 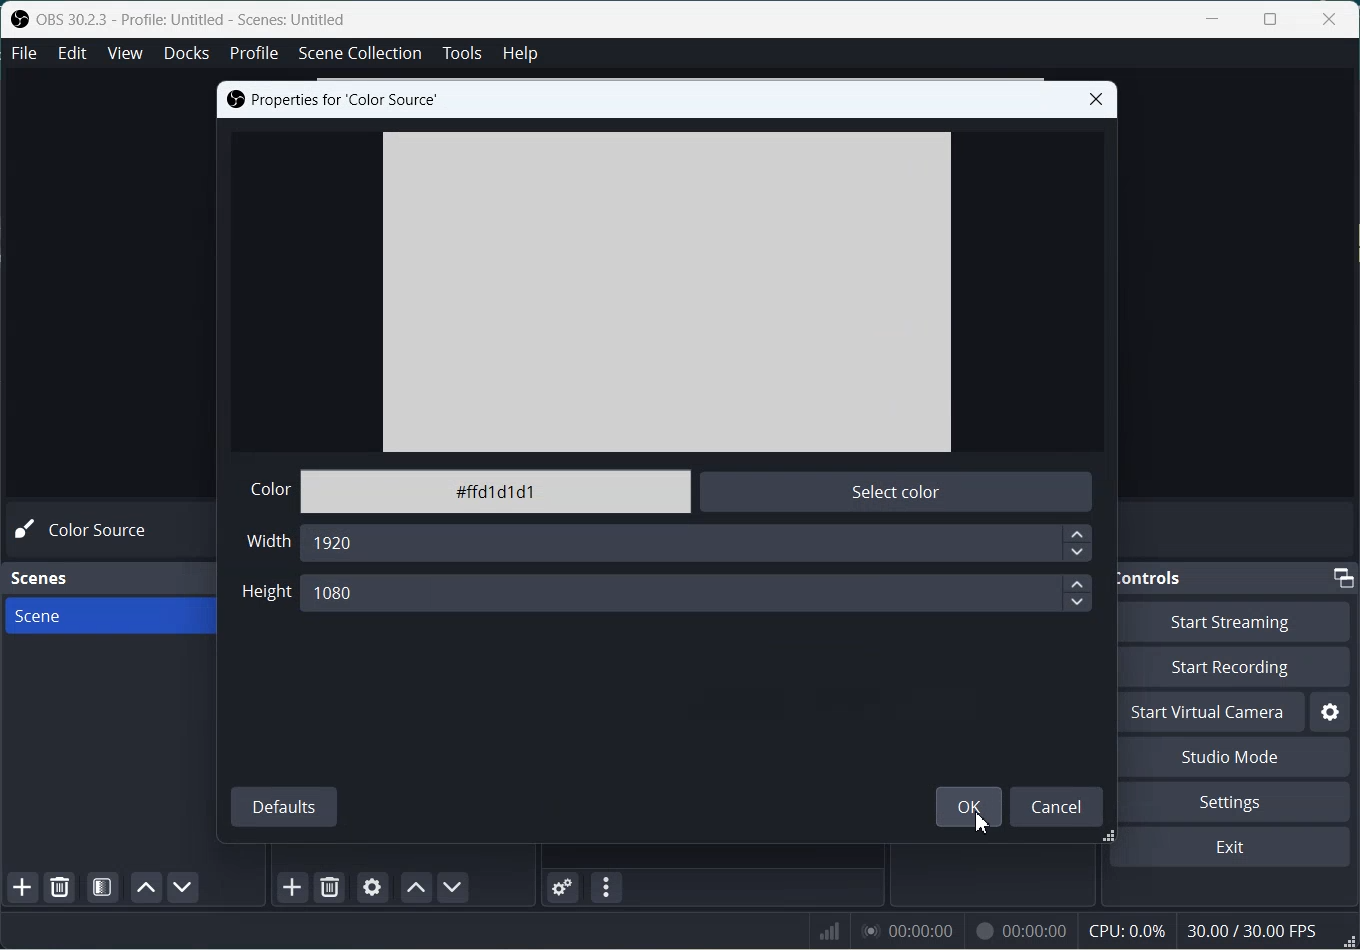 I want to click on Move scene up, so click(x=145, y=888).